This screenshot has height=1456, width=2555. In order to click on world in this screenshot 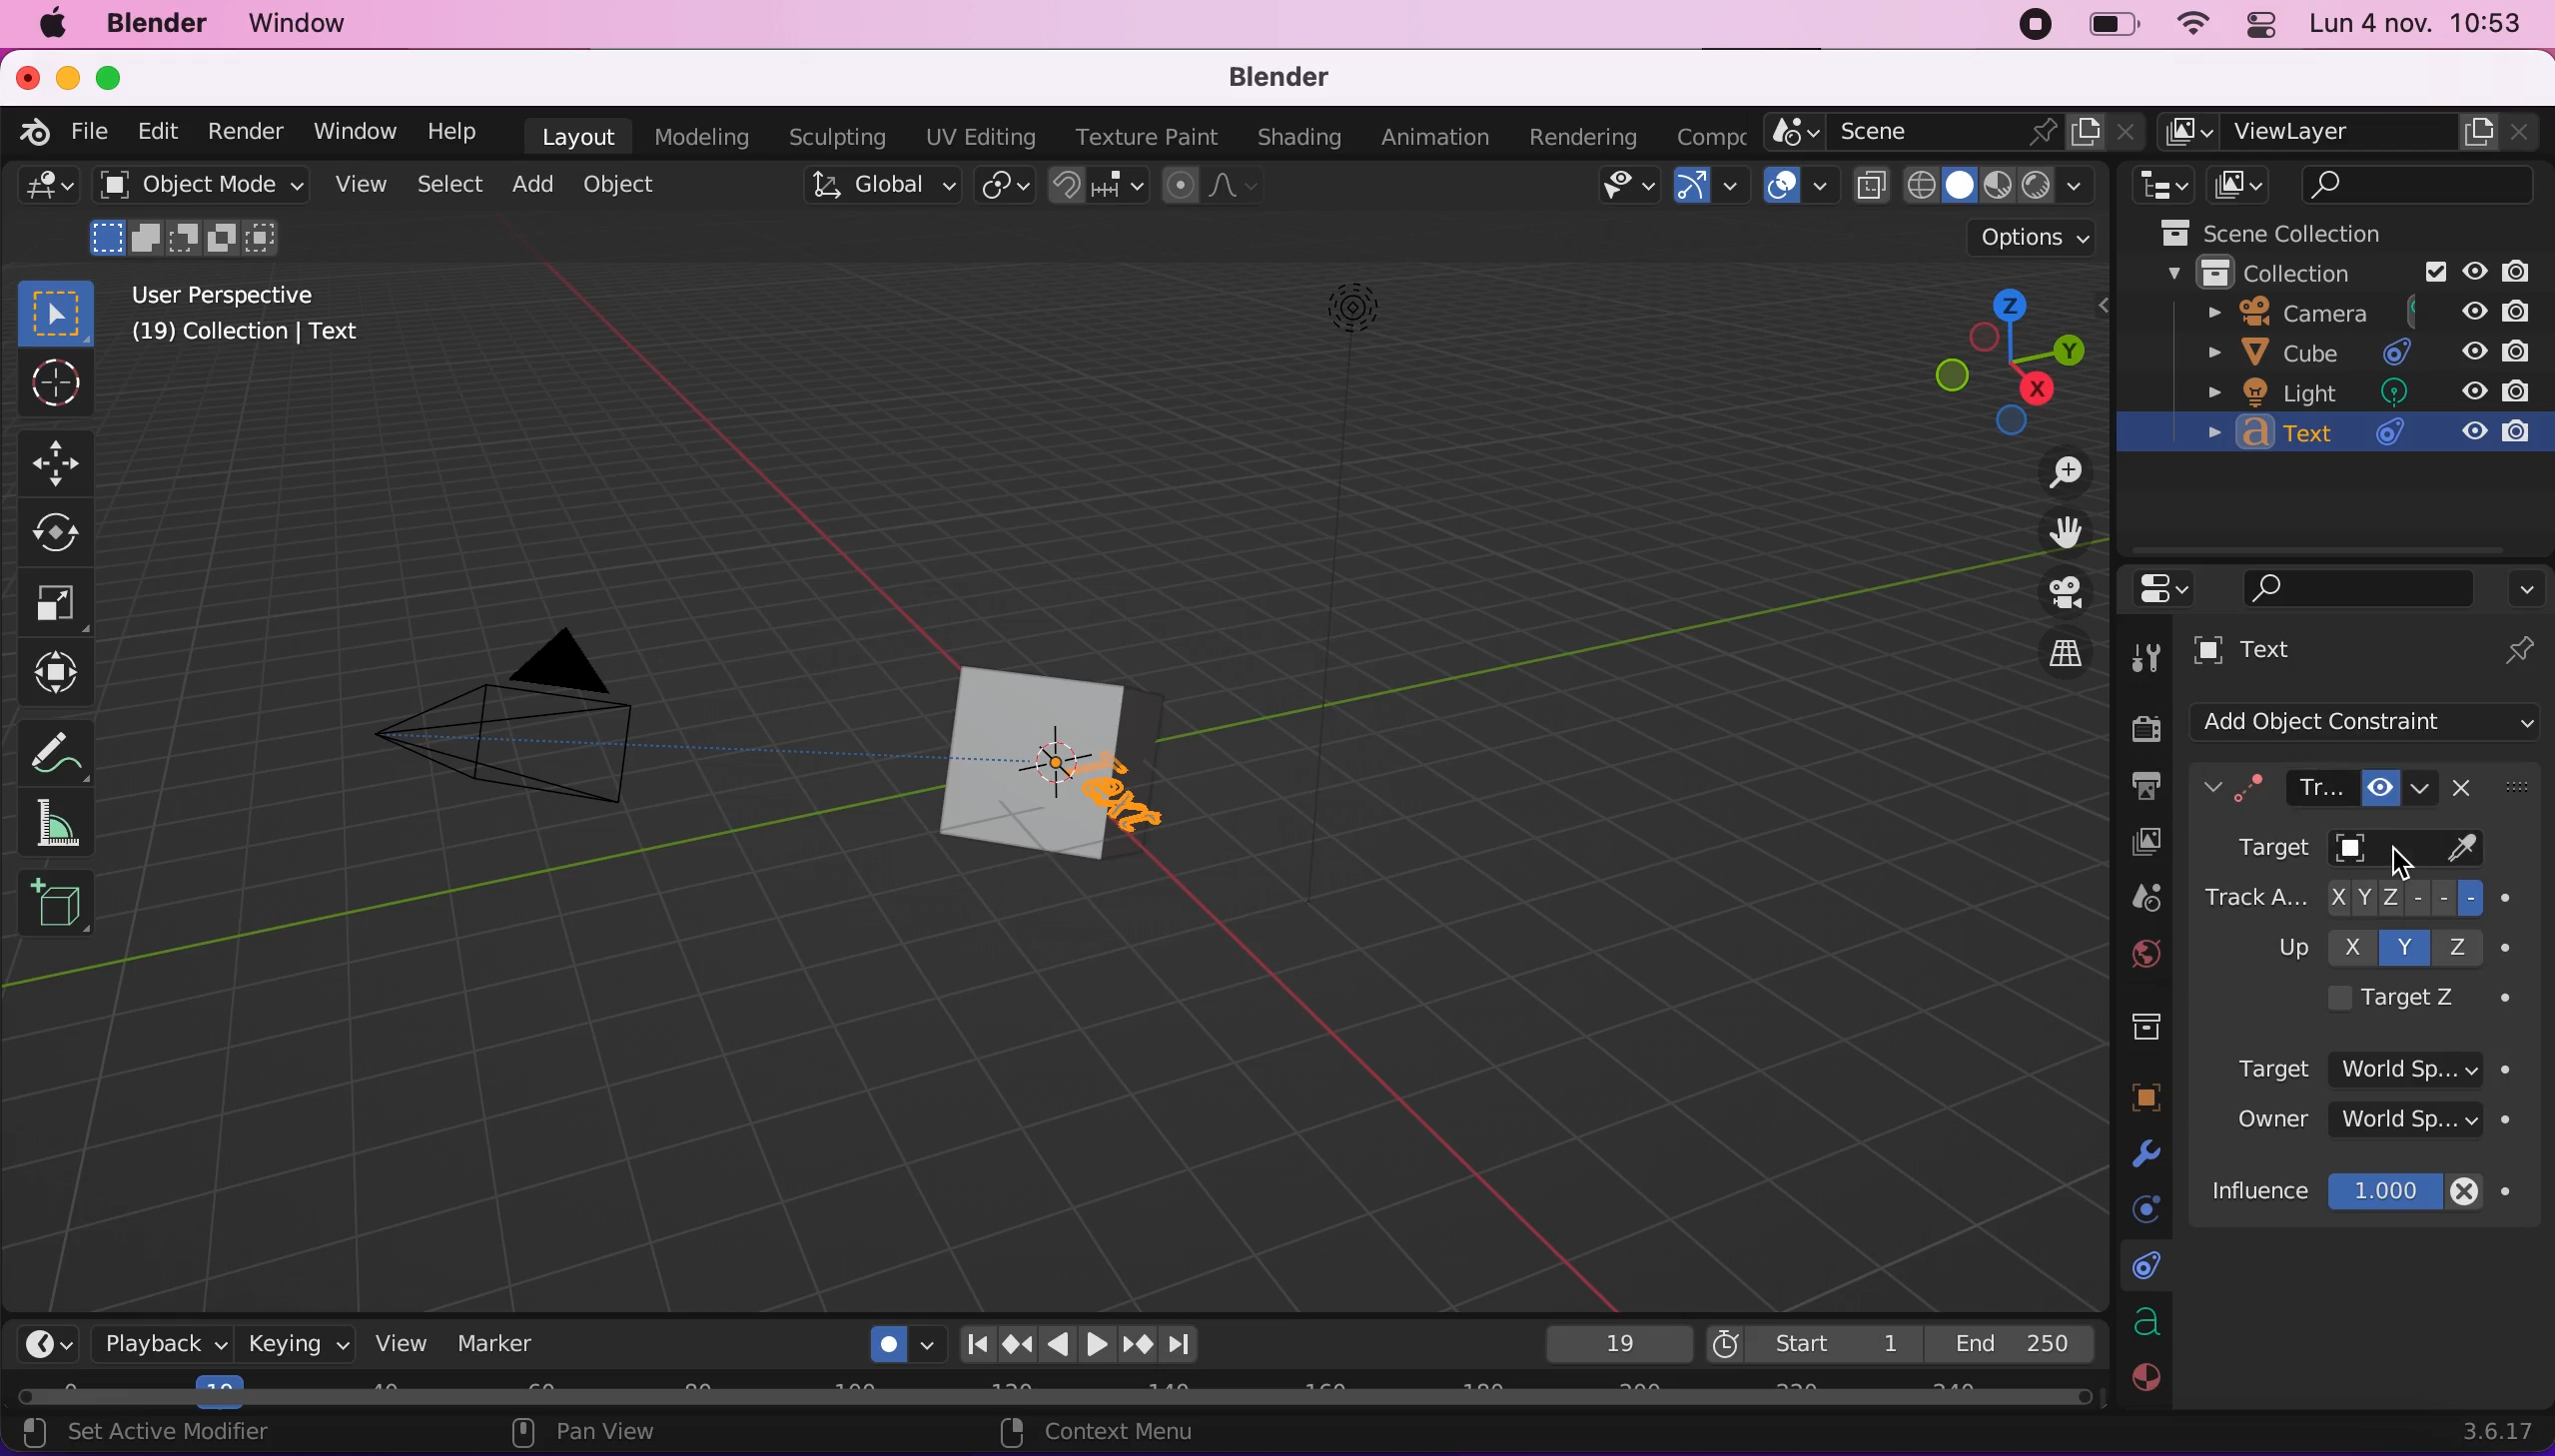, I will do `click(2146, 952)`.